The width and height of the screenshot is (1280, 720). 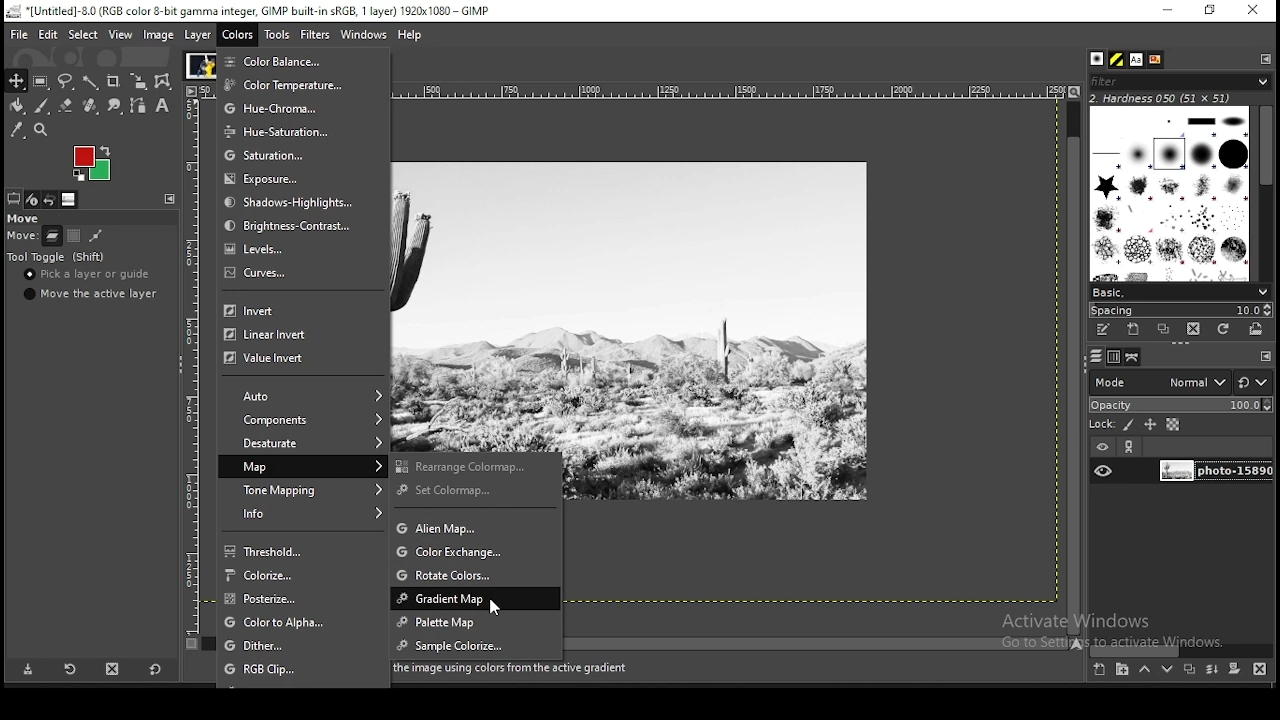 I want to click on move the active layer, so click(x=94, y=293).